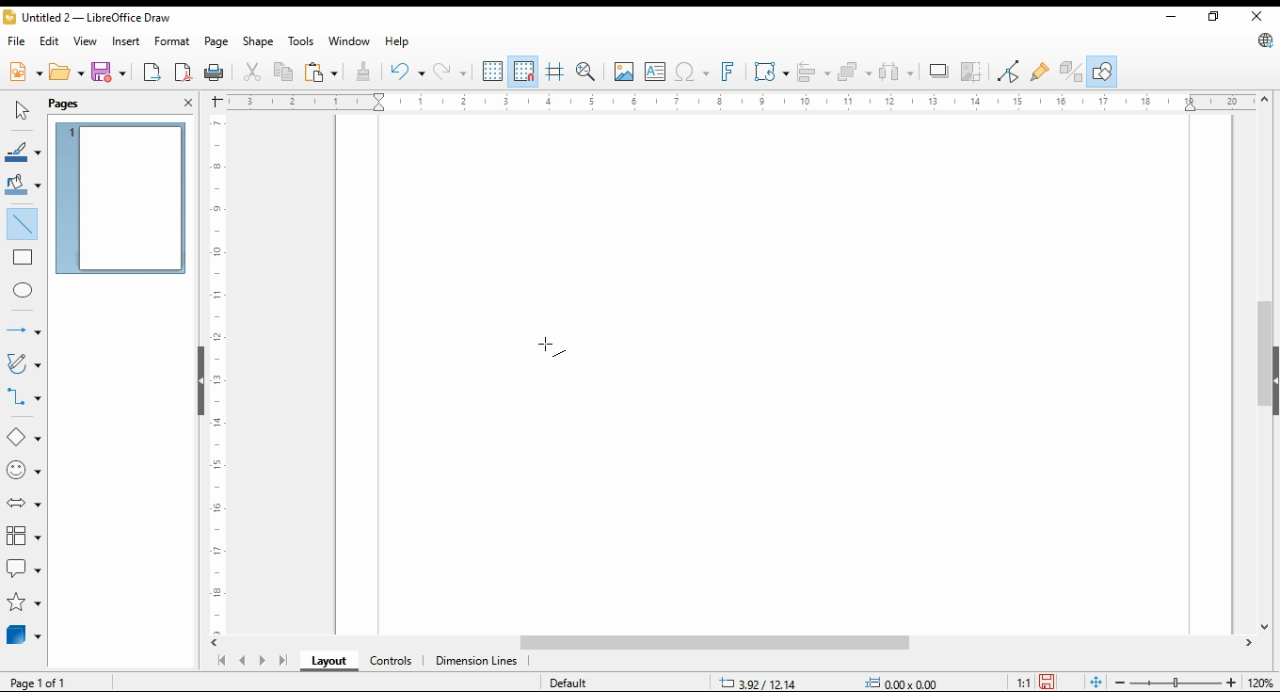 The width and height of the screenshot is (1280, 692). Describe the element at coordinates (939, 71) in the screenshot. I see `shadow` at that location.